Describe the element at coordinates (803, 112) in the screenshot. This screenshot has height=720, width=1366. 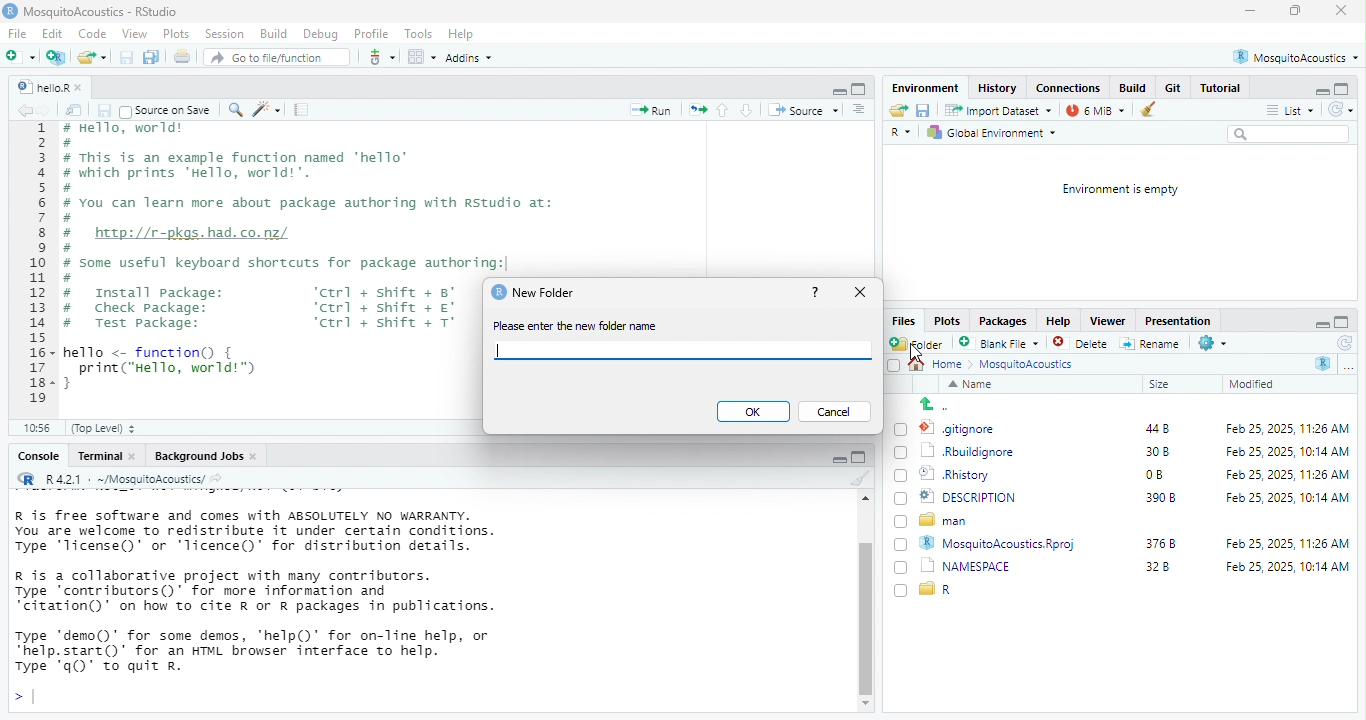
I see ` Source ` at that location.